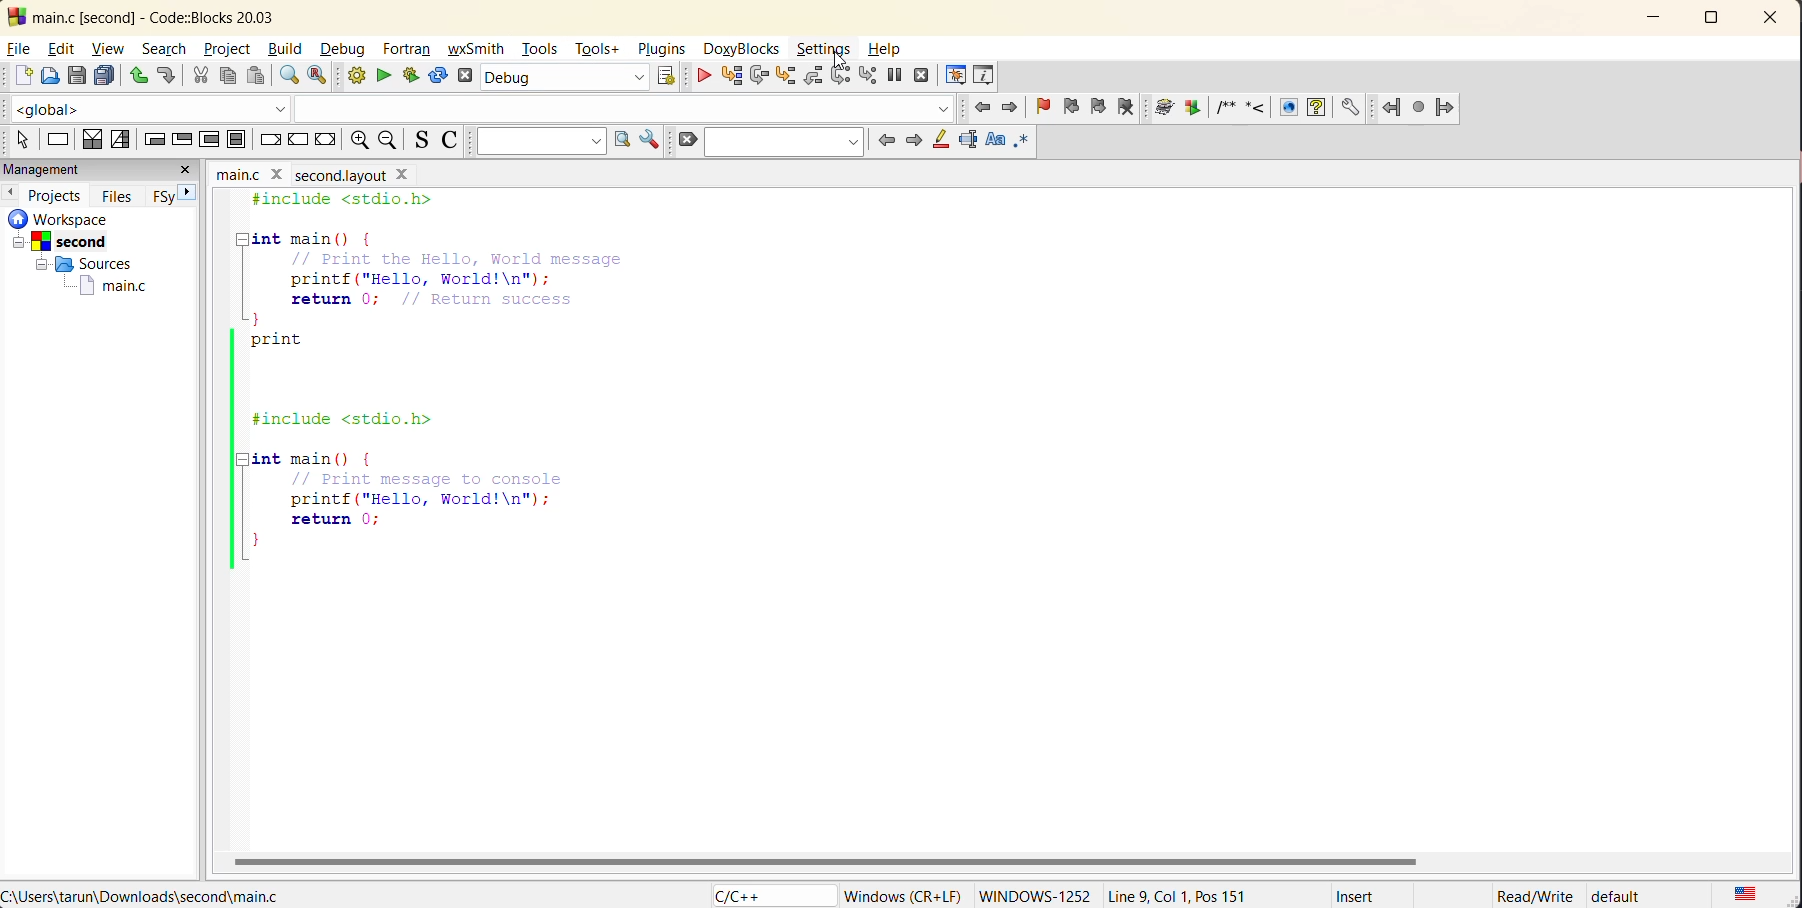  I want to click on jump back, so click(986, 108).